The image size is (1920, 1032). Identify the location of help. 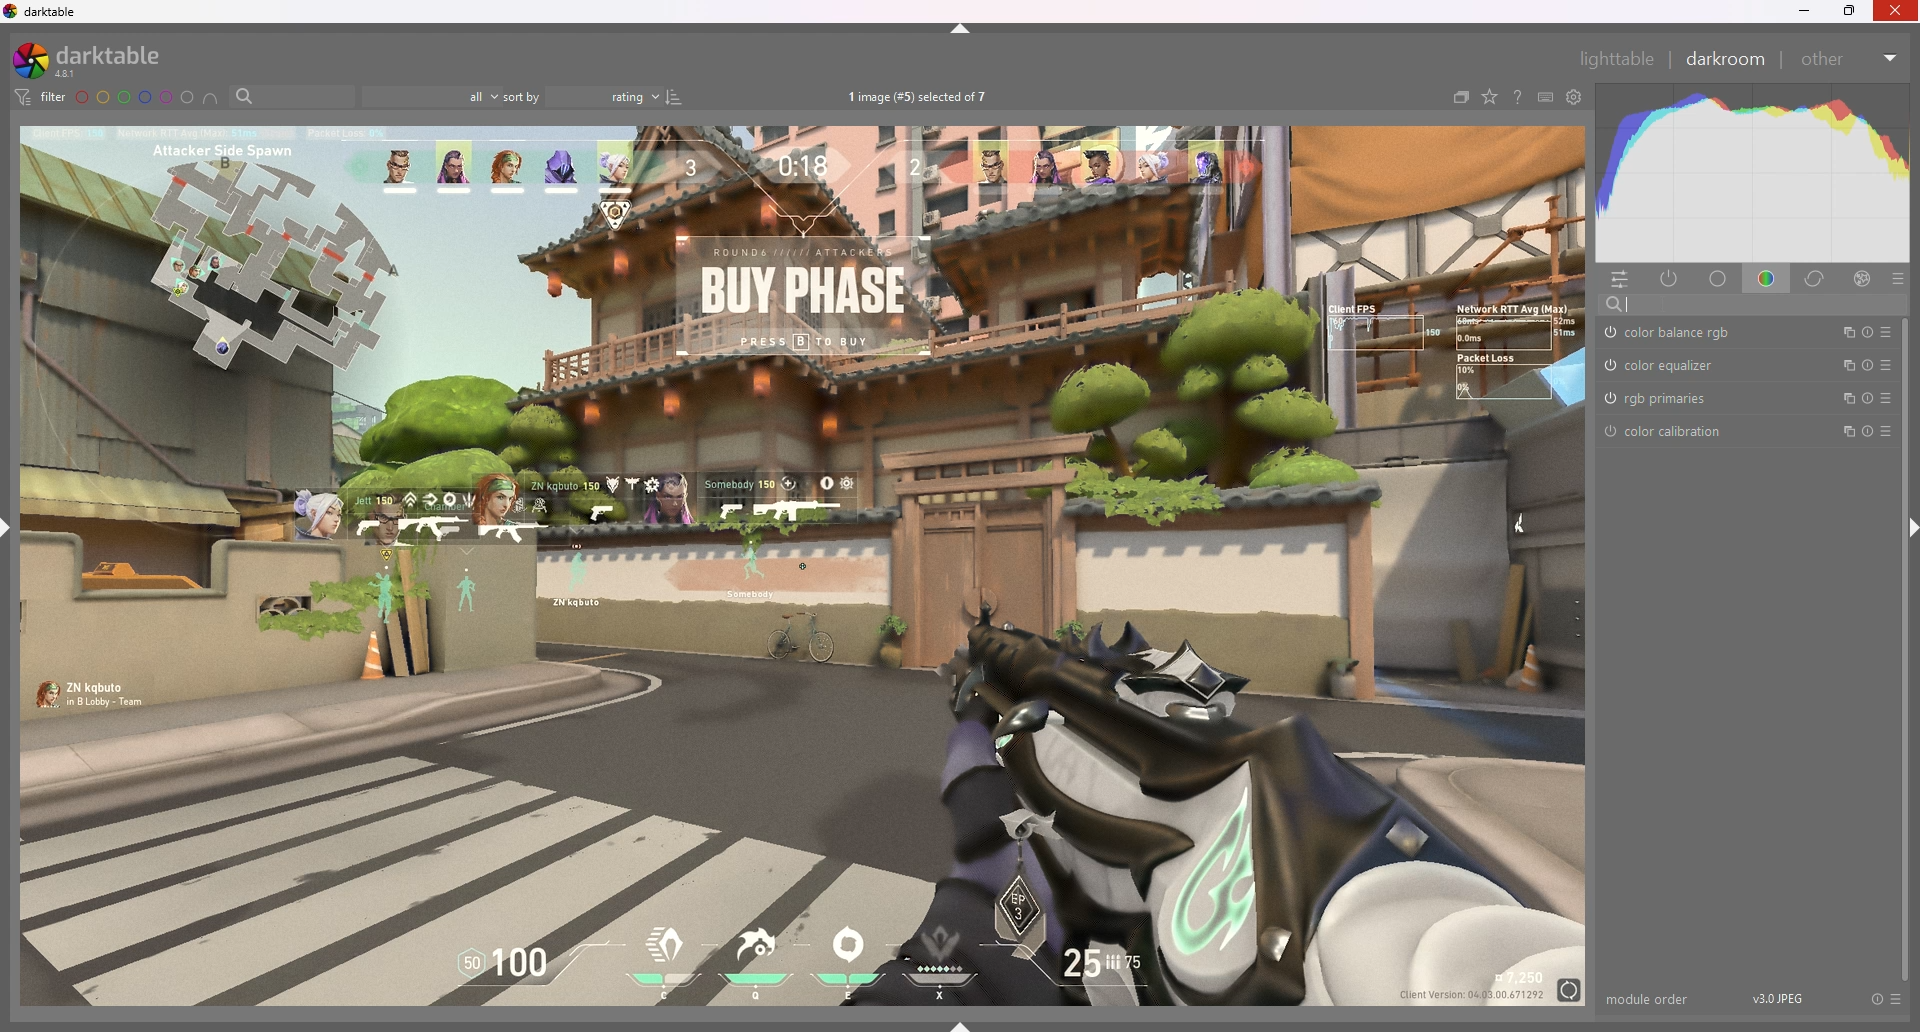
(1515, 97).